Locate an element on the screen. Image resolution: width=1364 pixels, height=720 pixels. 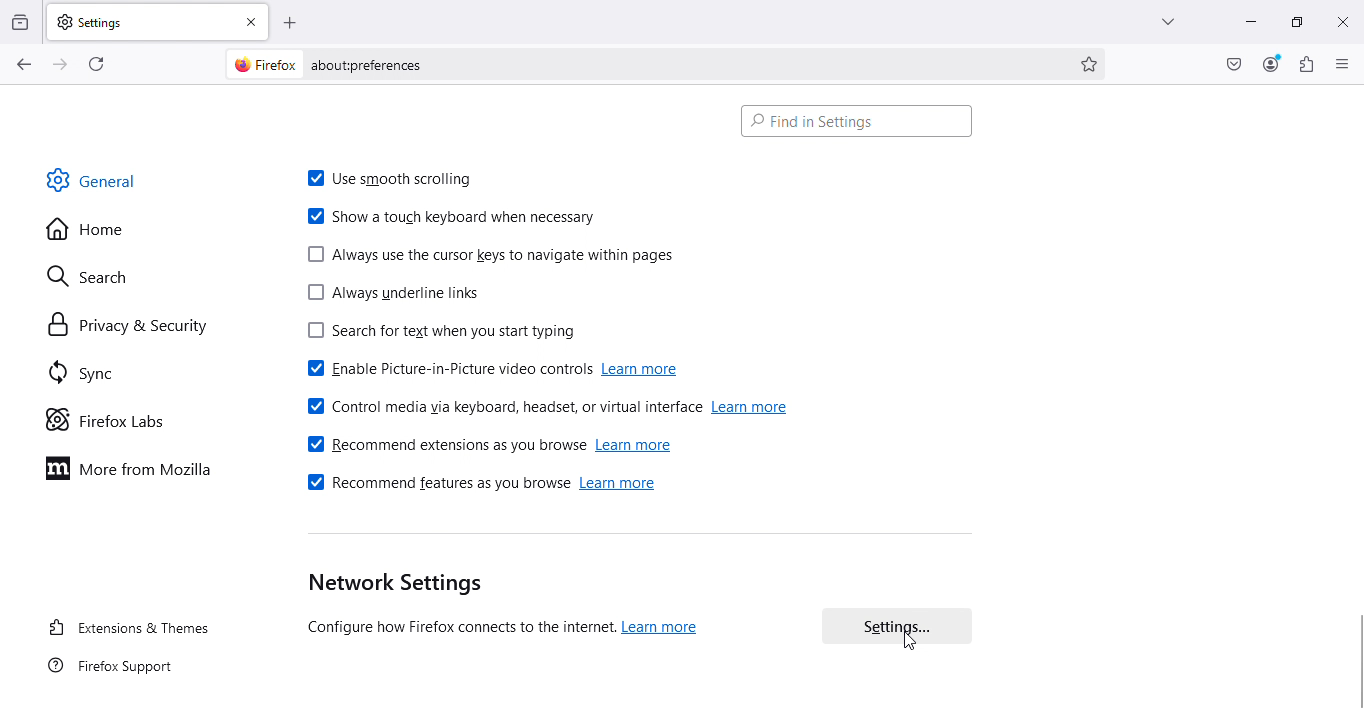
Save to pocket is located at coordinates (1235, 64).